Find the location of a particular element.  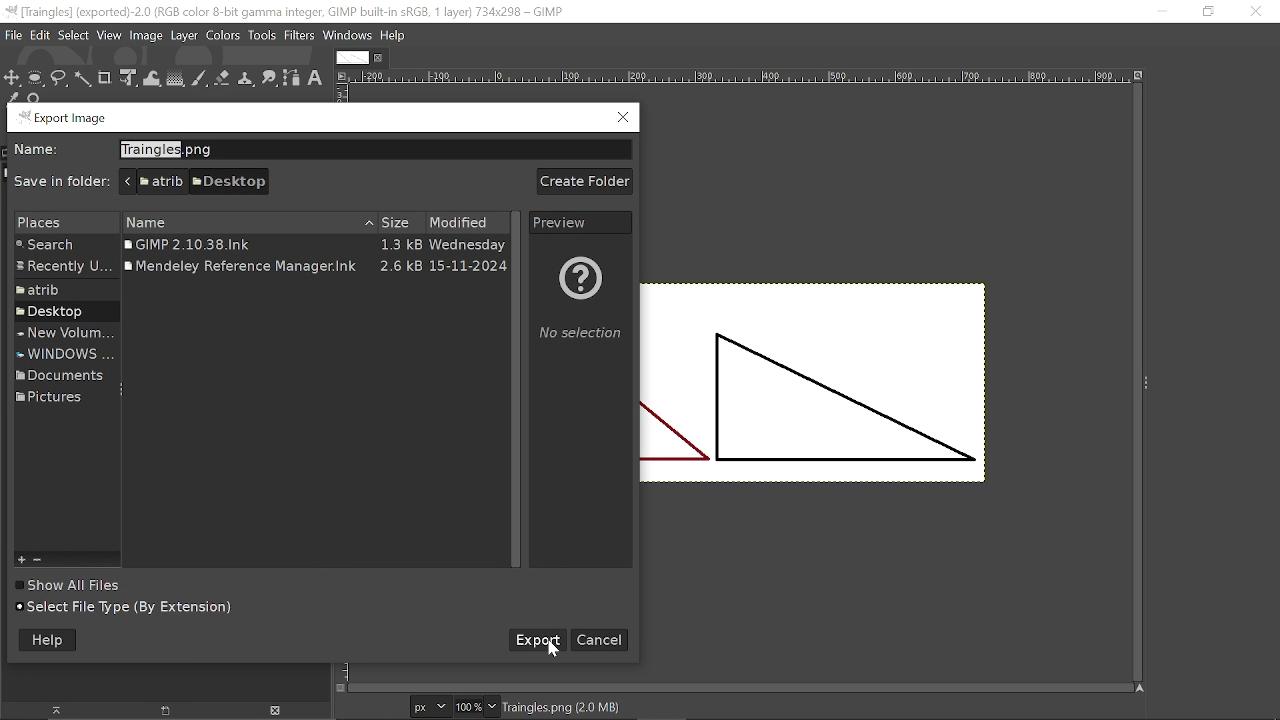

Save in folder: < m: is located at coordinates (62, 182).